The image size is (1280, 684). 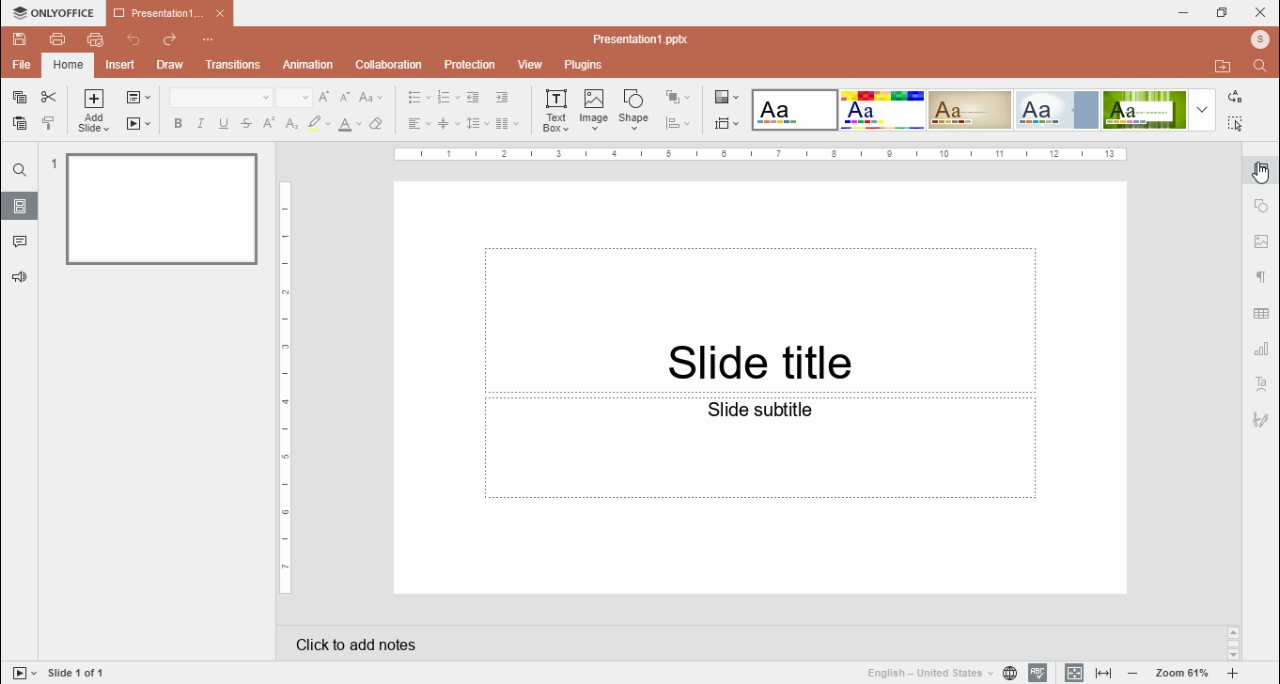 I want to click on slide 1, so click(x=152, y=208).